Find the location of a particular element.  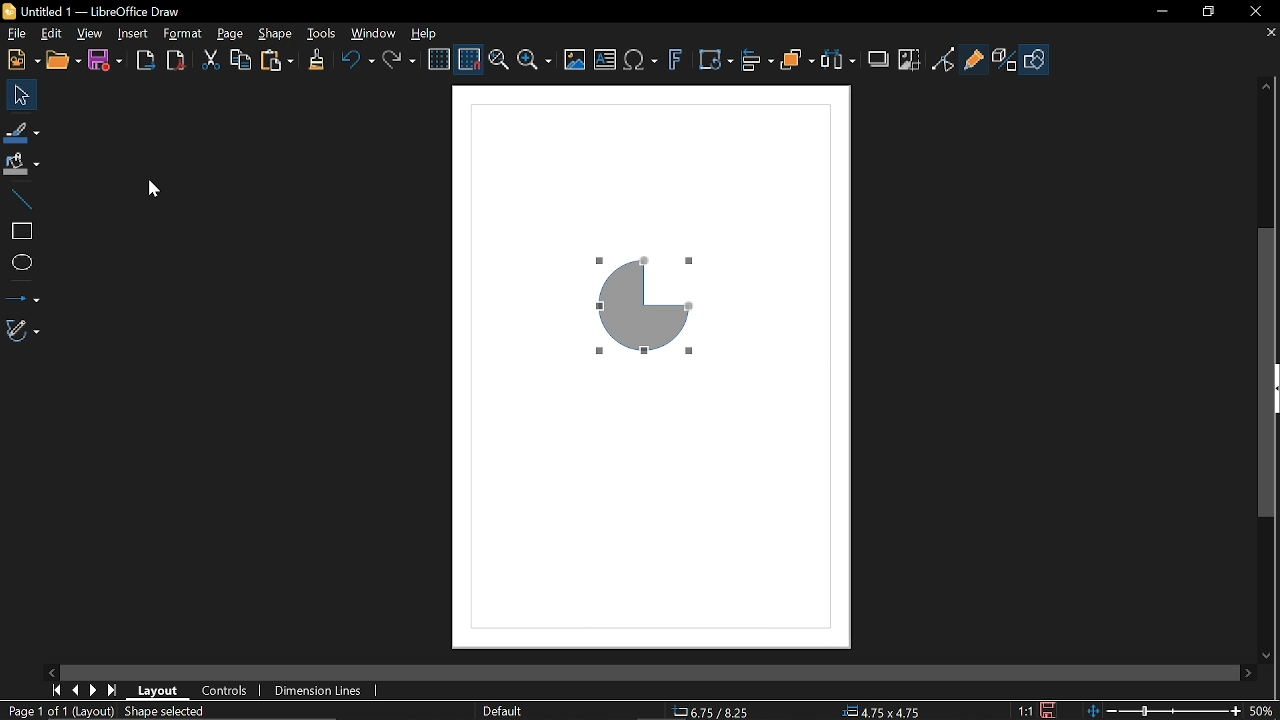

Export as pdf is located at coordinates (175, 58).